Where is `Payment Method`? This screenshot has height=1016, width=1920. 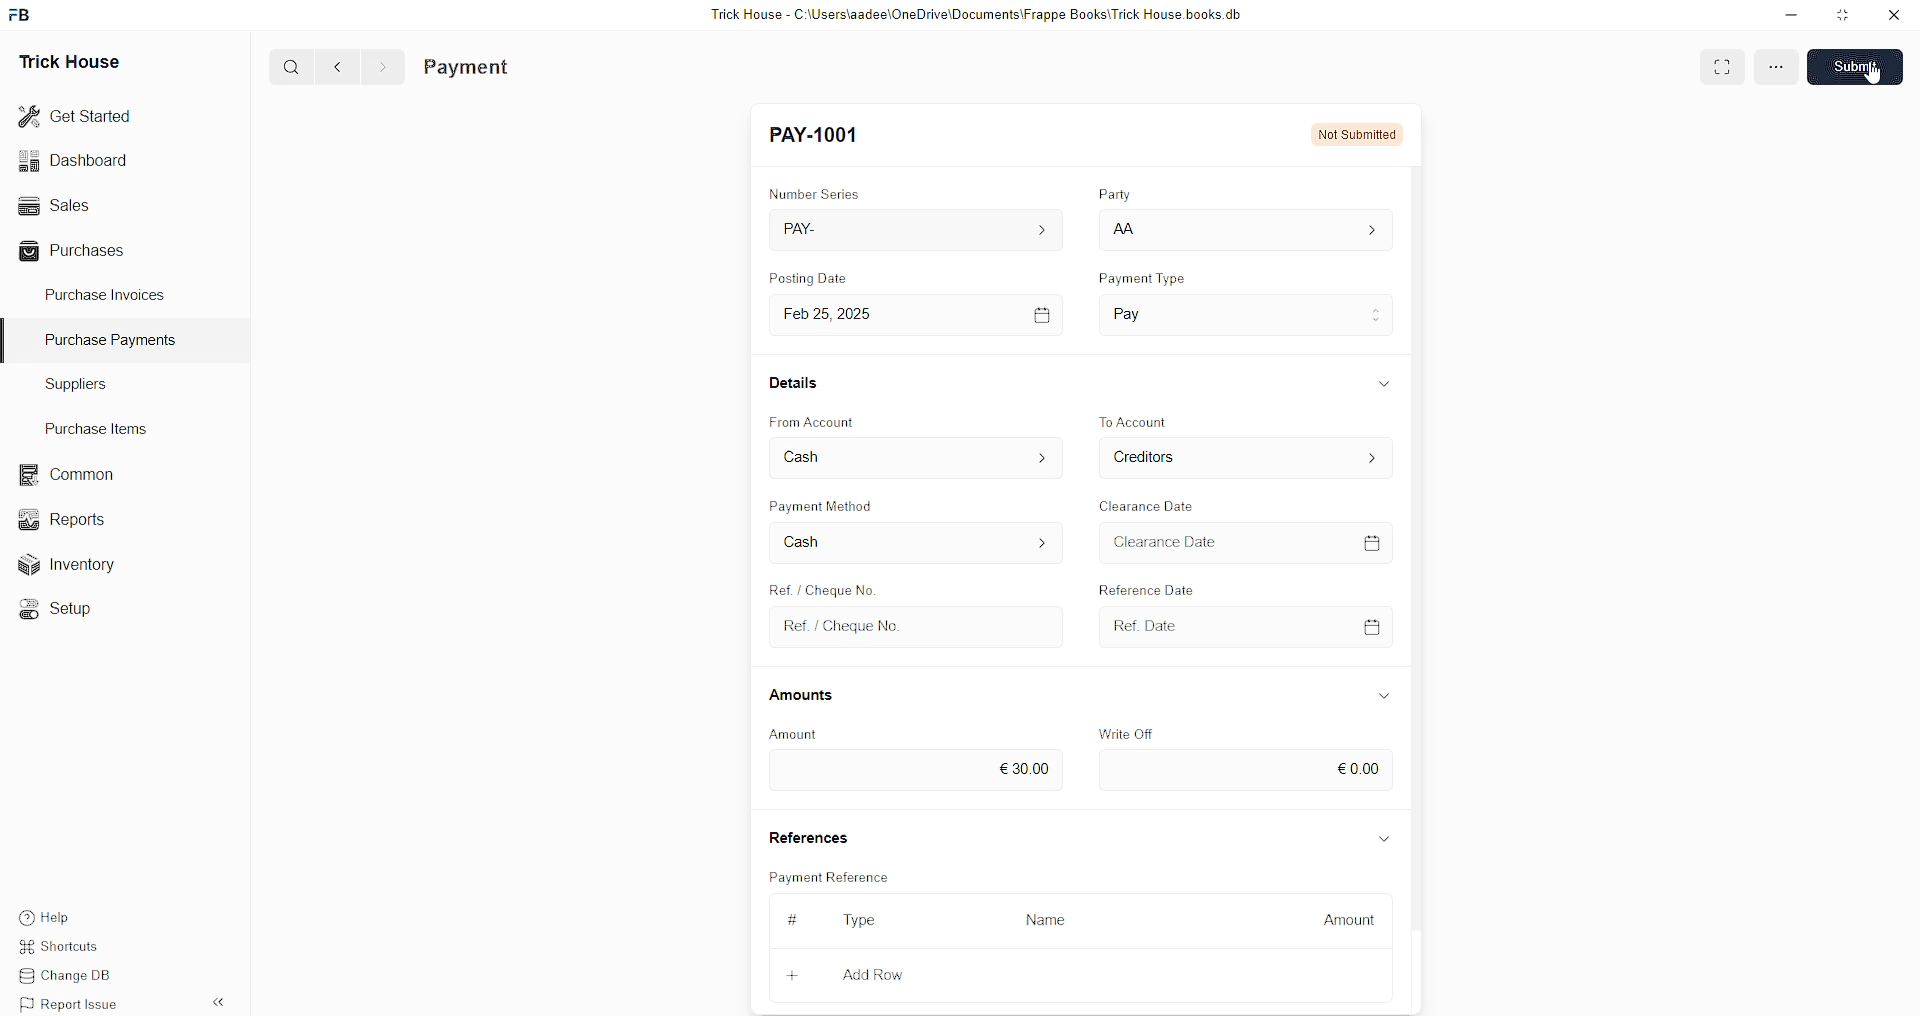
Payment Method is located at coordinates (867, 509).